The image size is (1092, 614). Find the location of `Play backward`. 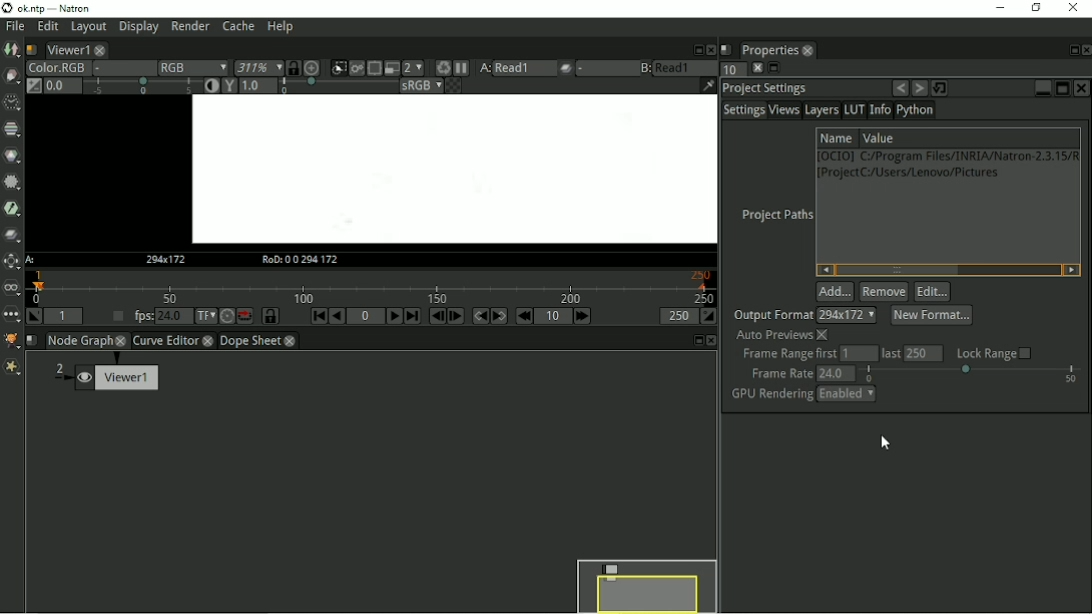

Play backward is located at coordinates (338, 317).